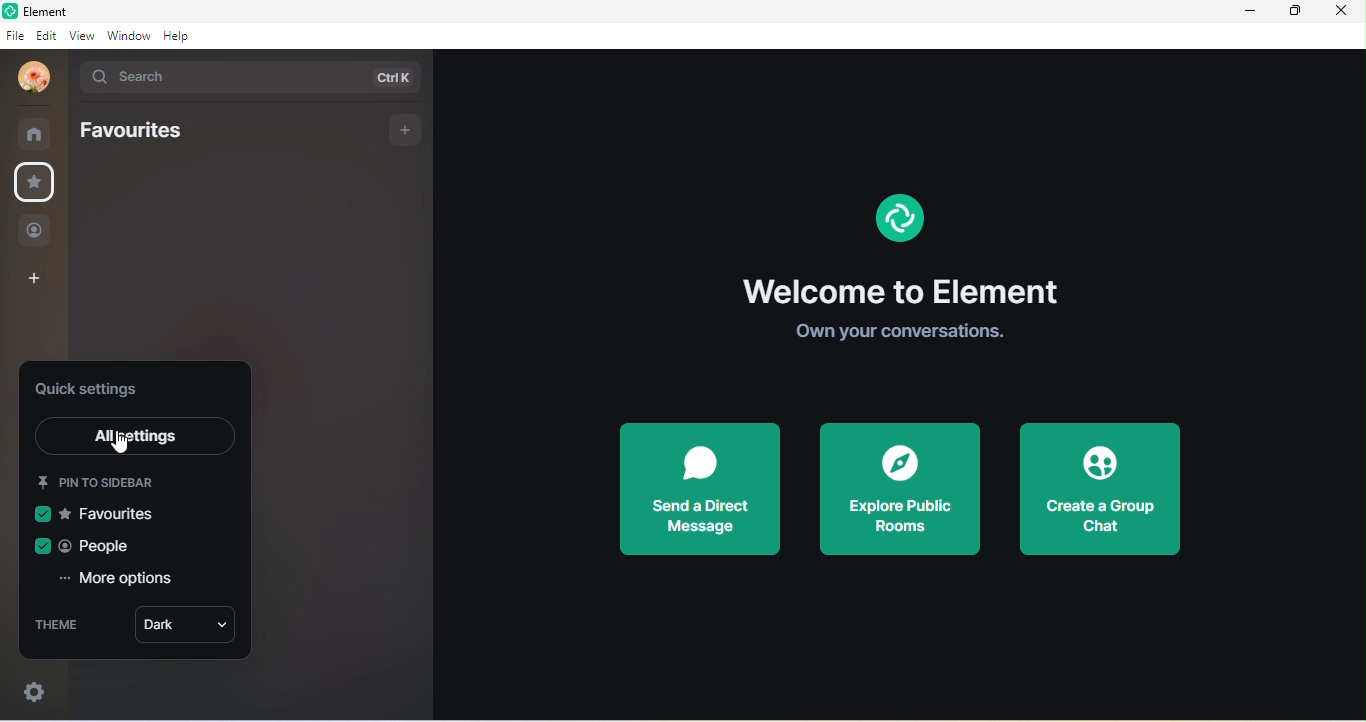 The width and height of the screenshot is (1366, 722). I want to click on cursor movement, so click(126, 441).